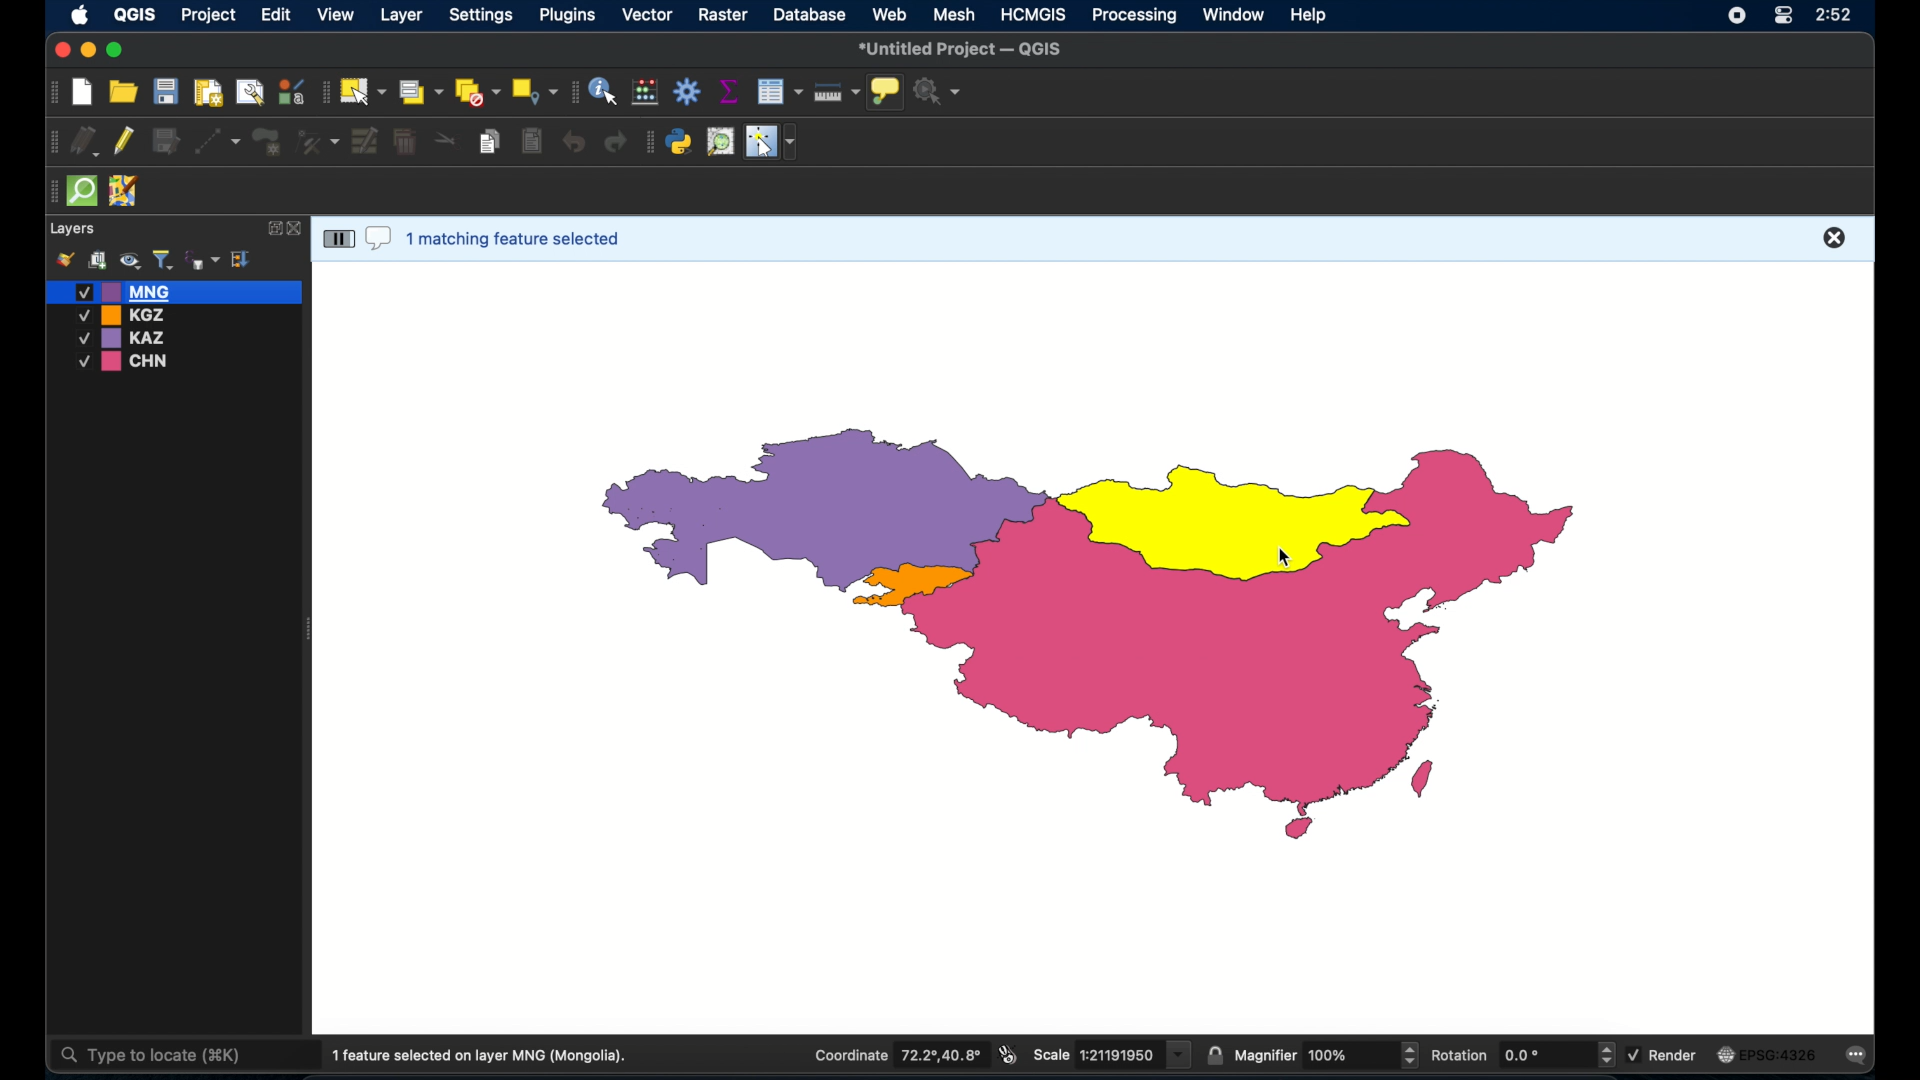 This screenshot has width=1920, height=1080. I want to click on feature selected by attribute, so click(1225, 516).